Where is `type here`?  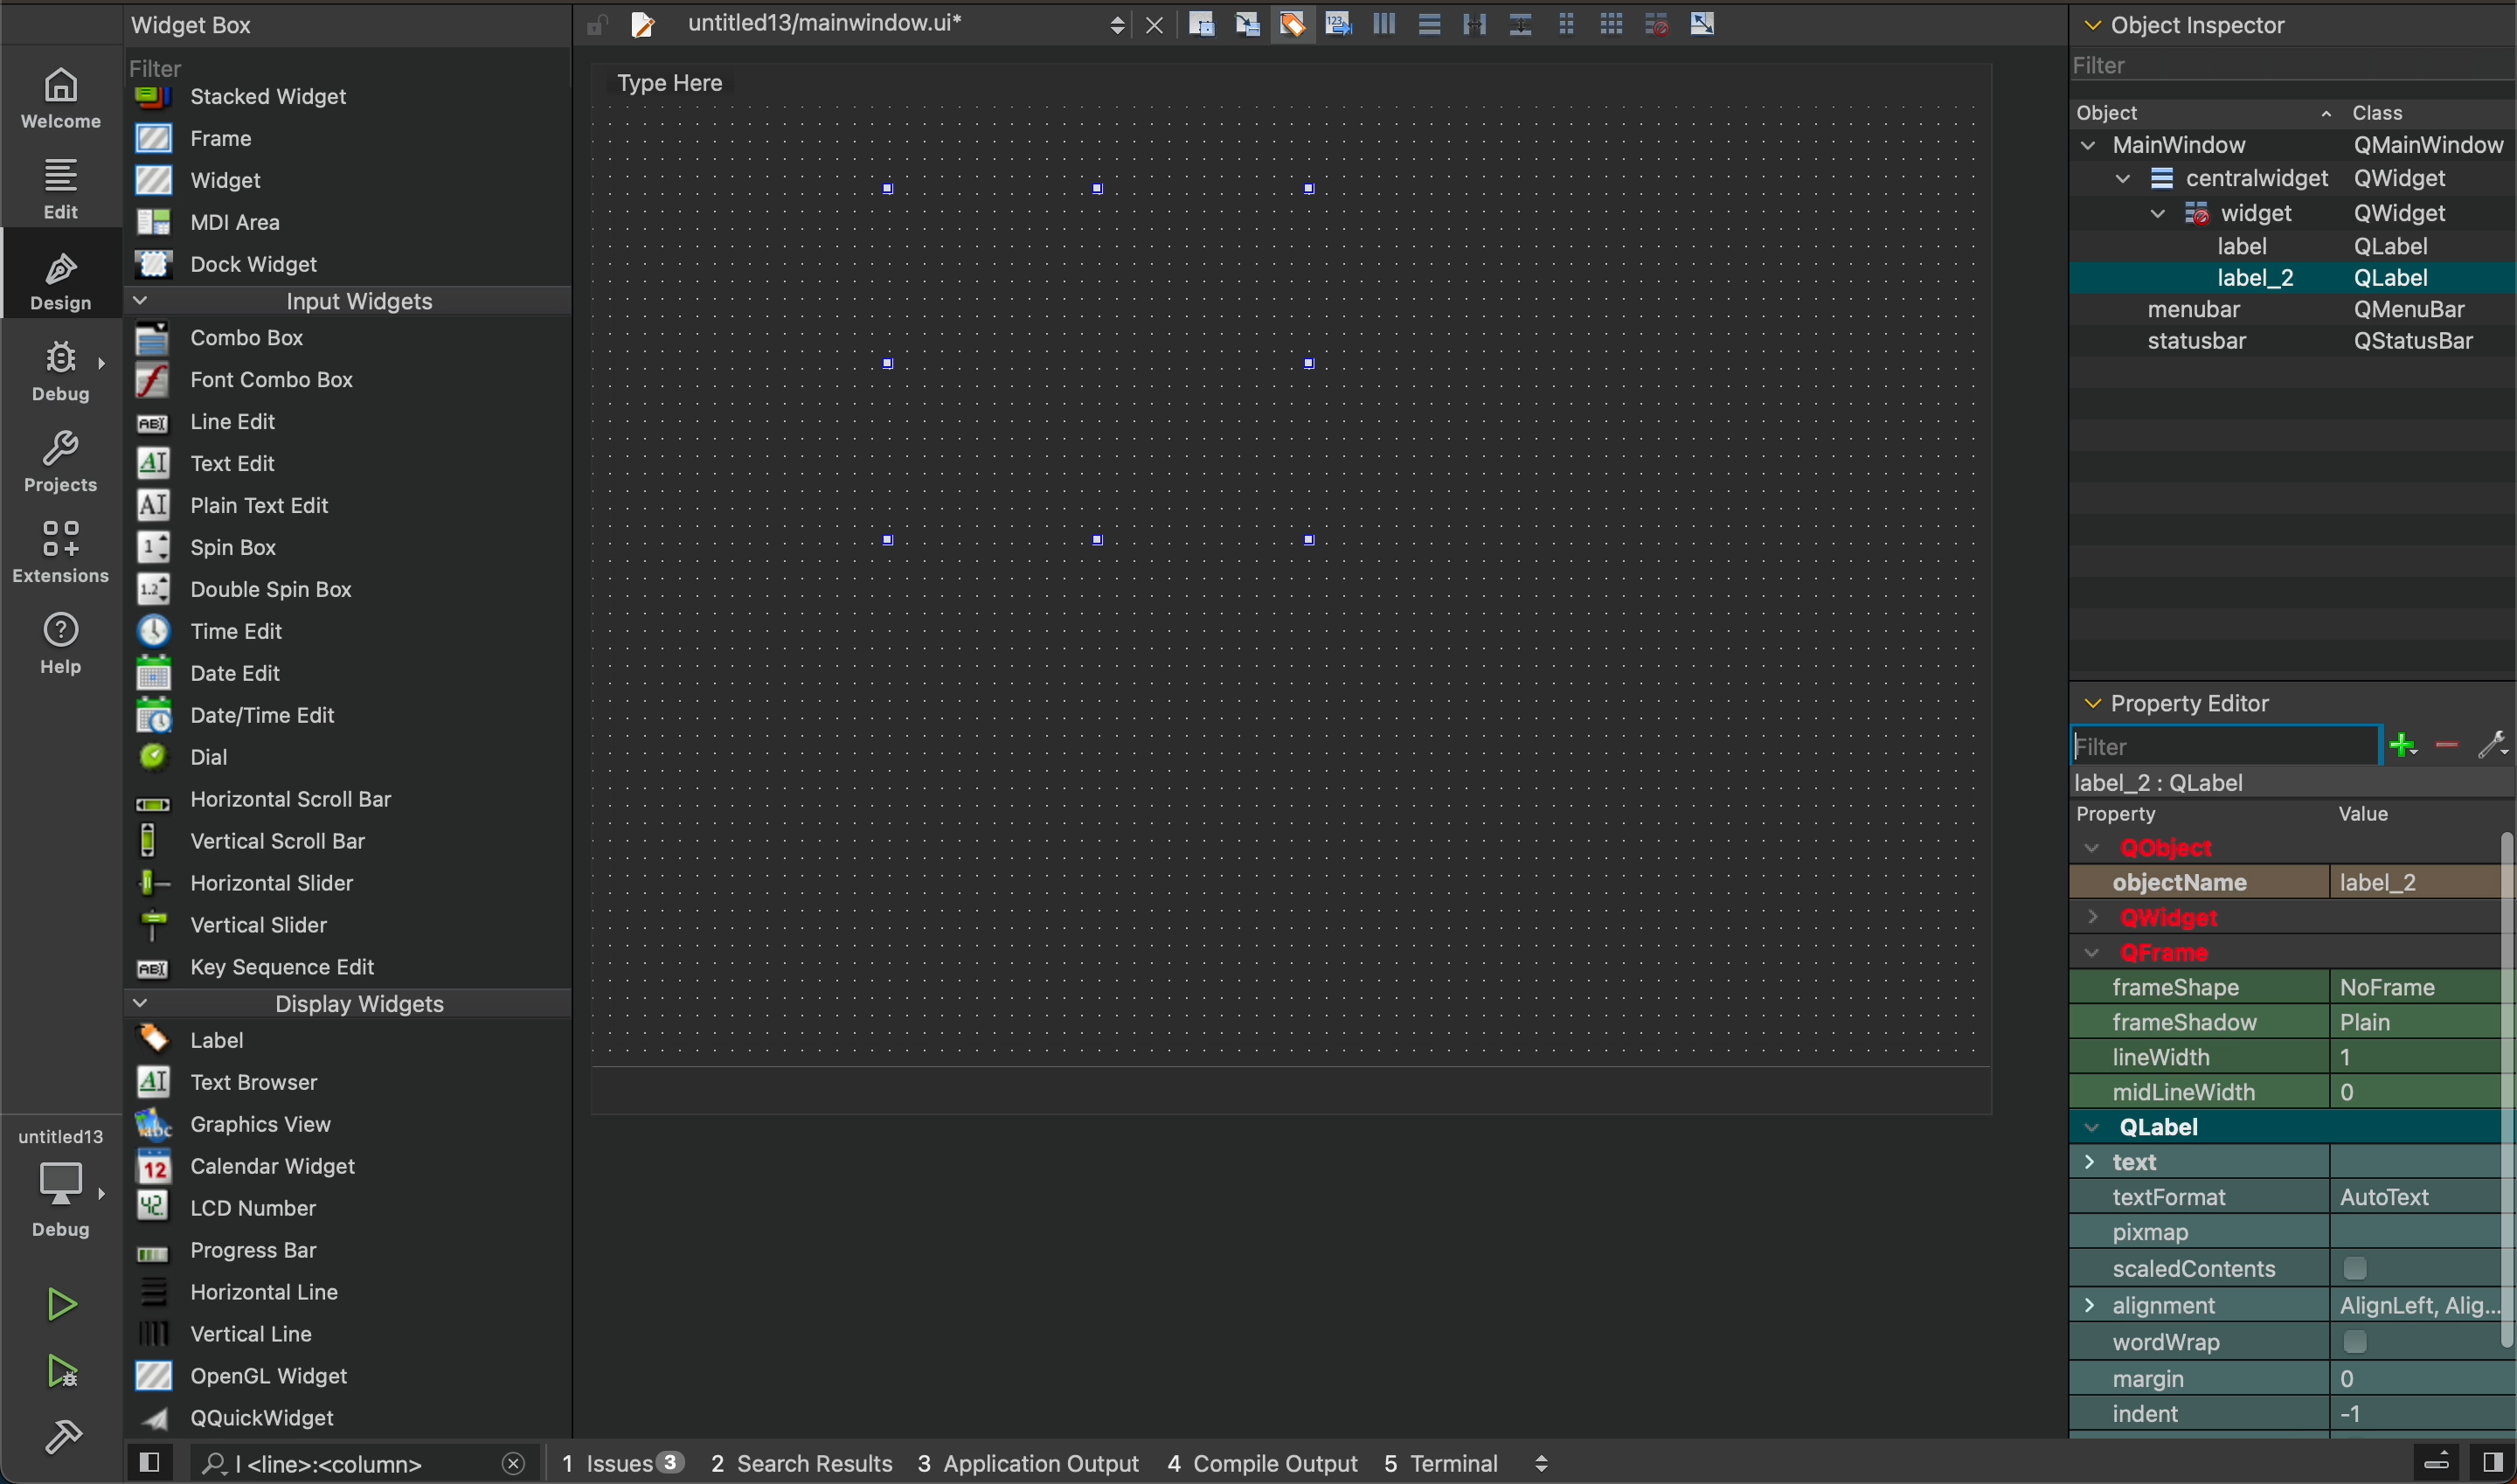 type here is located at coordinates (682, 85).